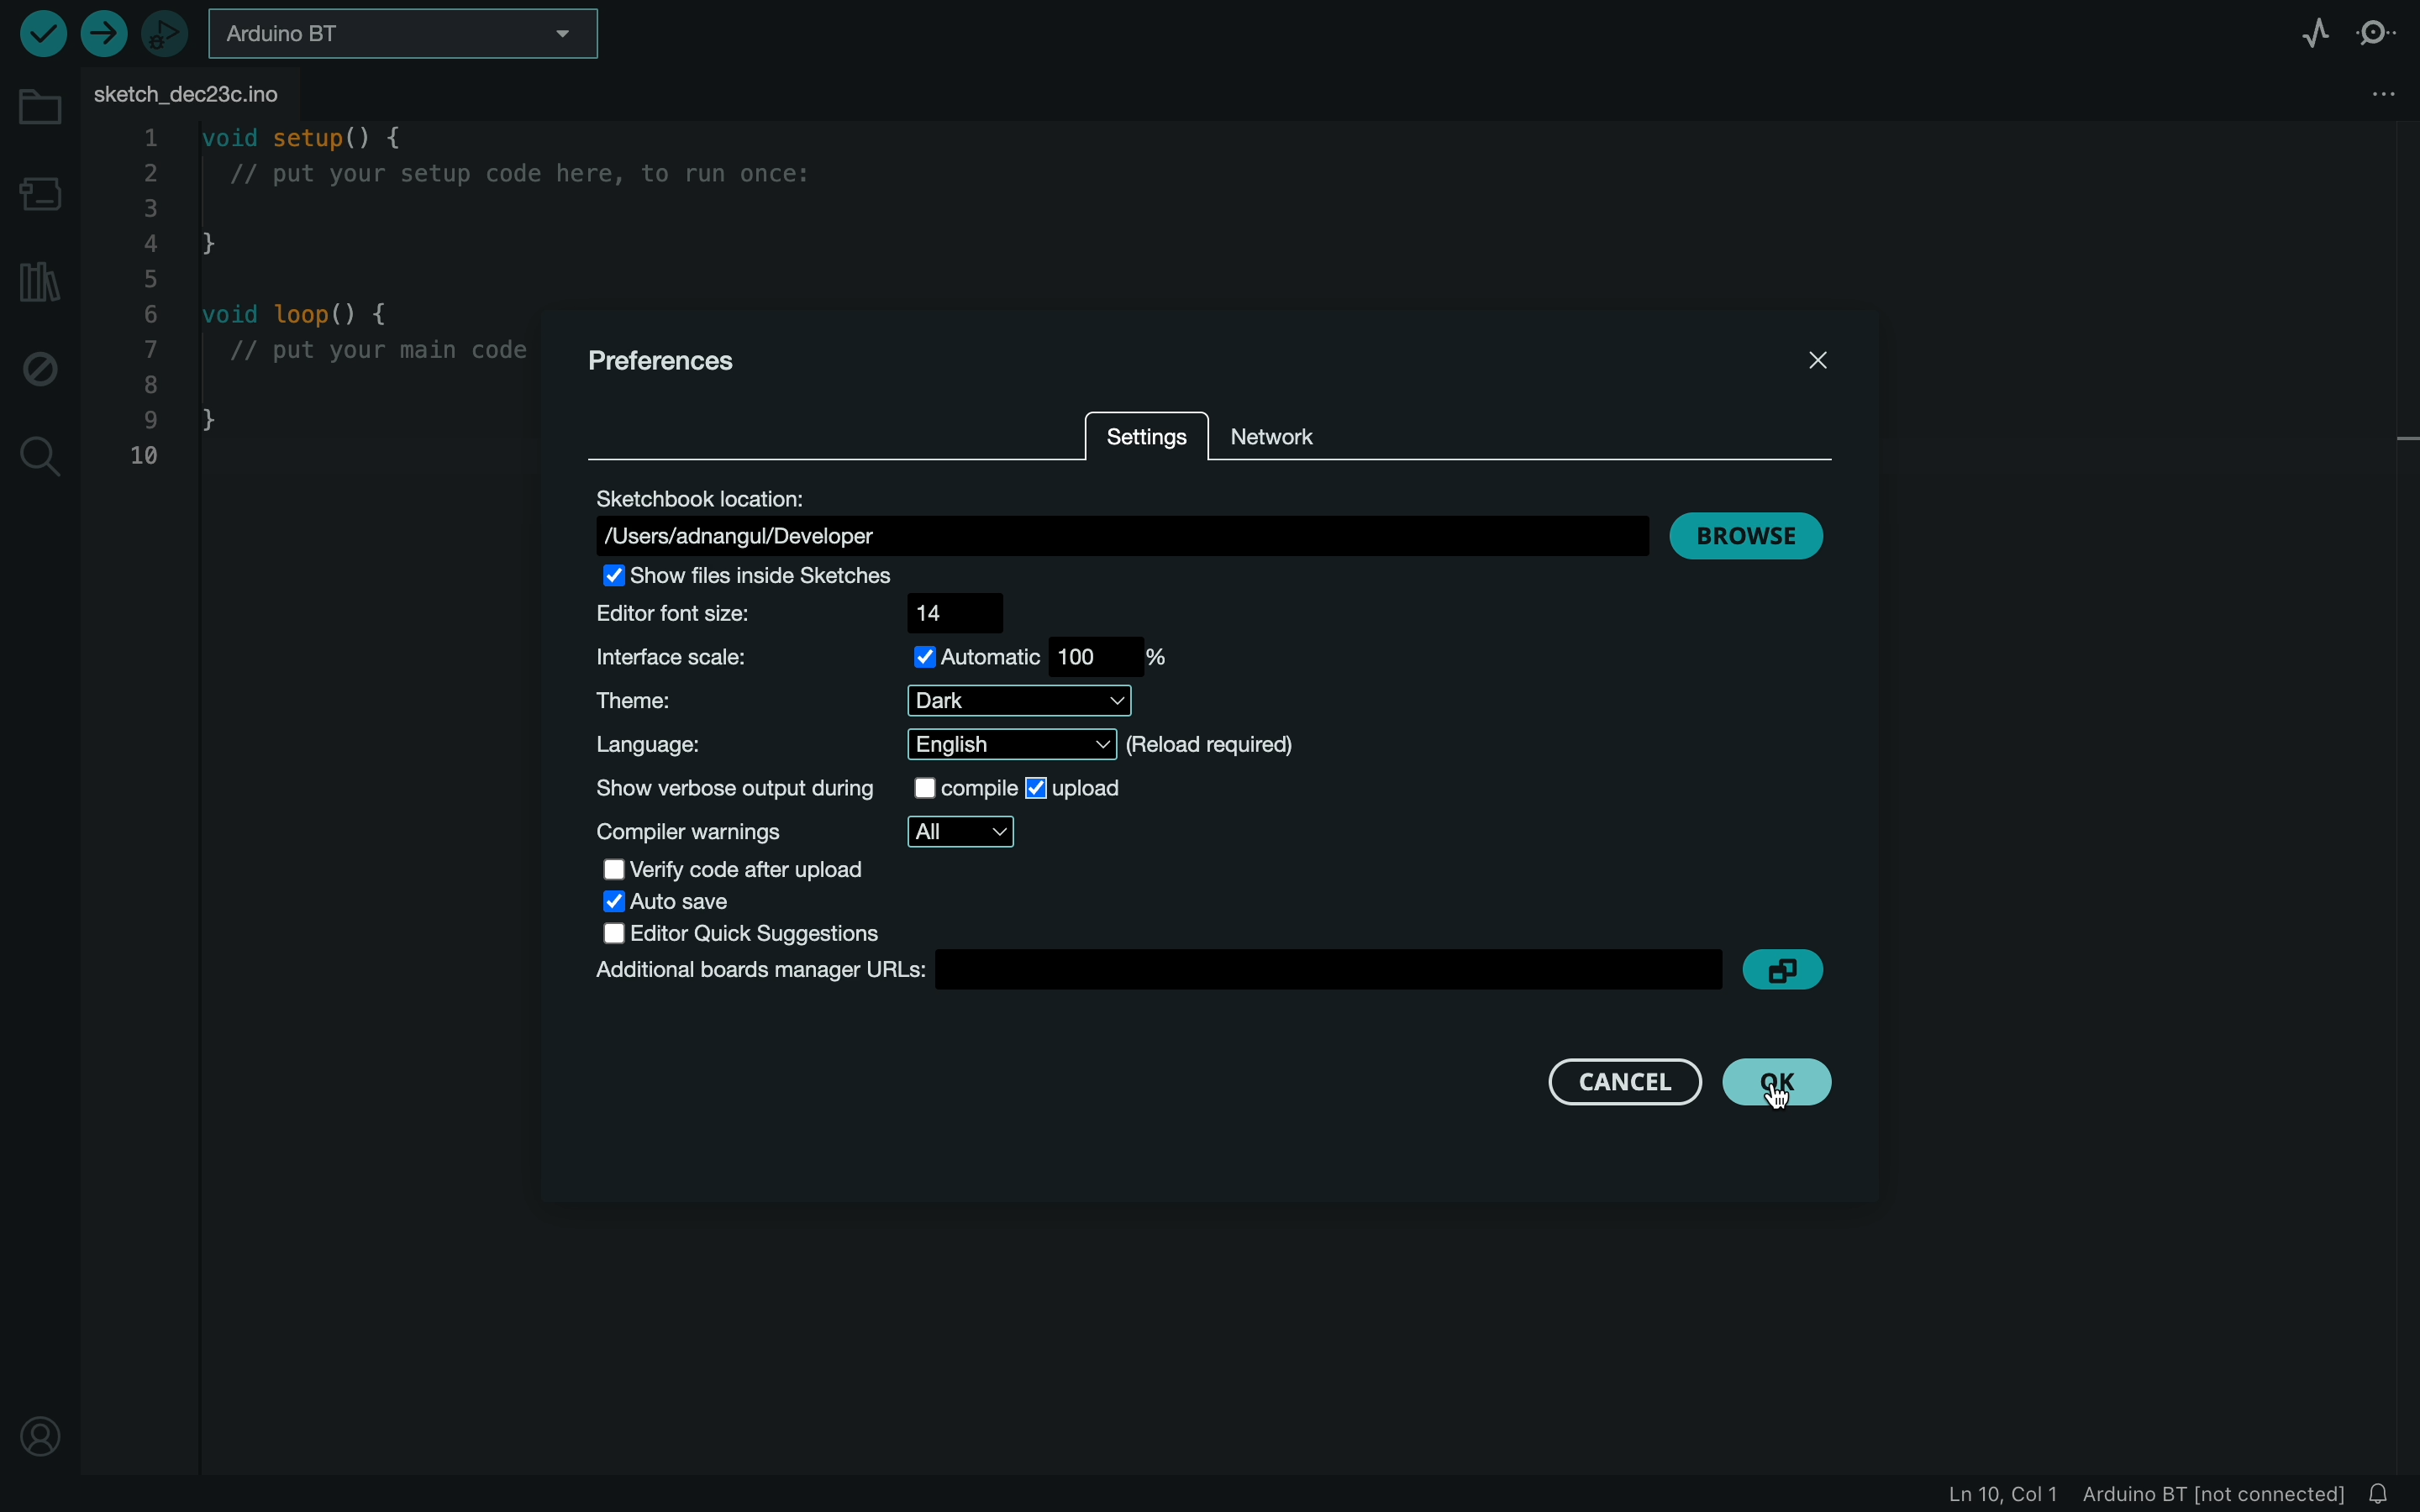 The width and height of the screenshot is (2420, 1512). What do you see at coordinates (755, 931) in the screenshot?
I see `editor quick` at bounding box center [755, 931].